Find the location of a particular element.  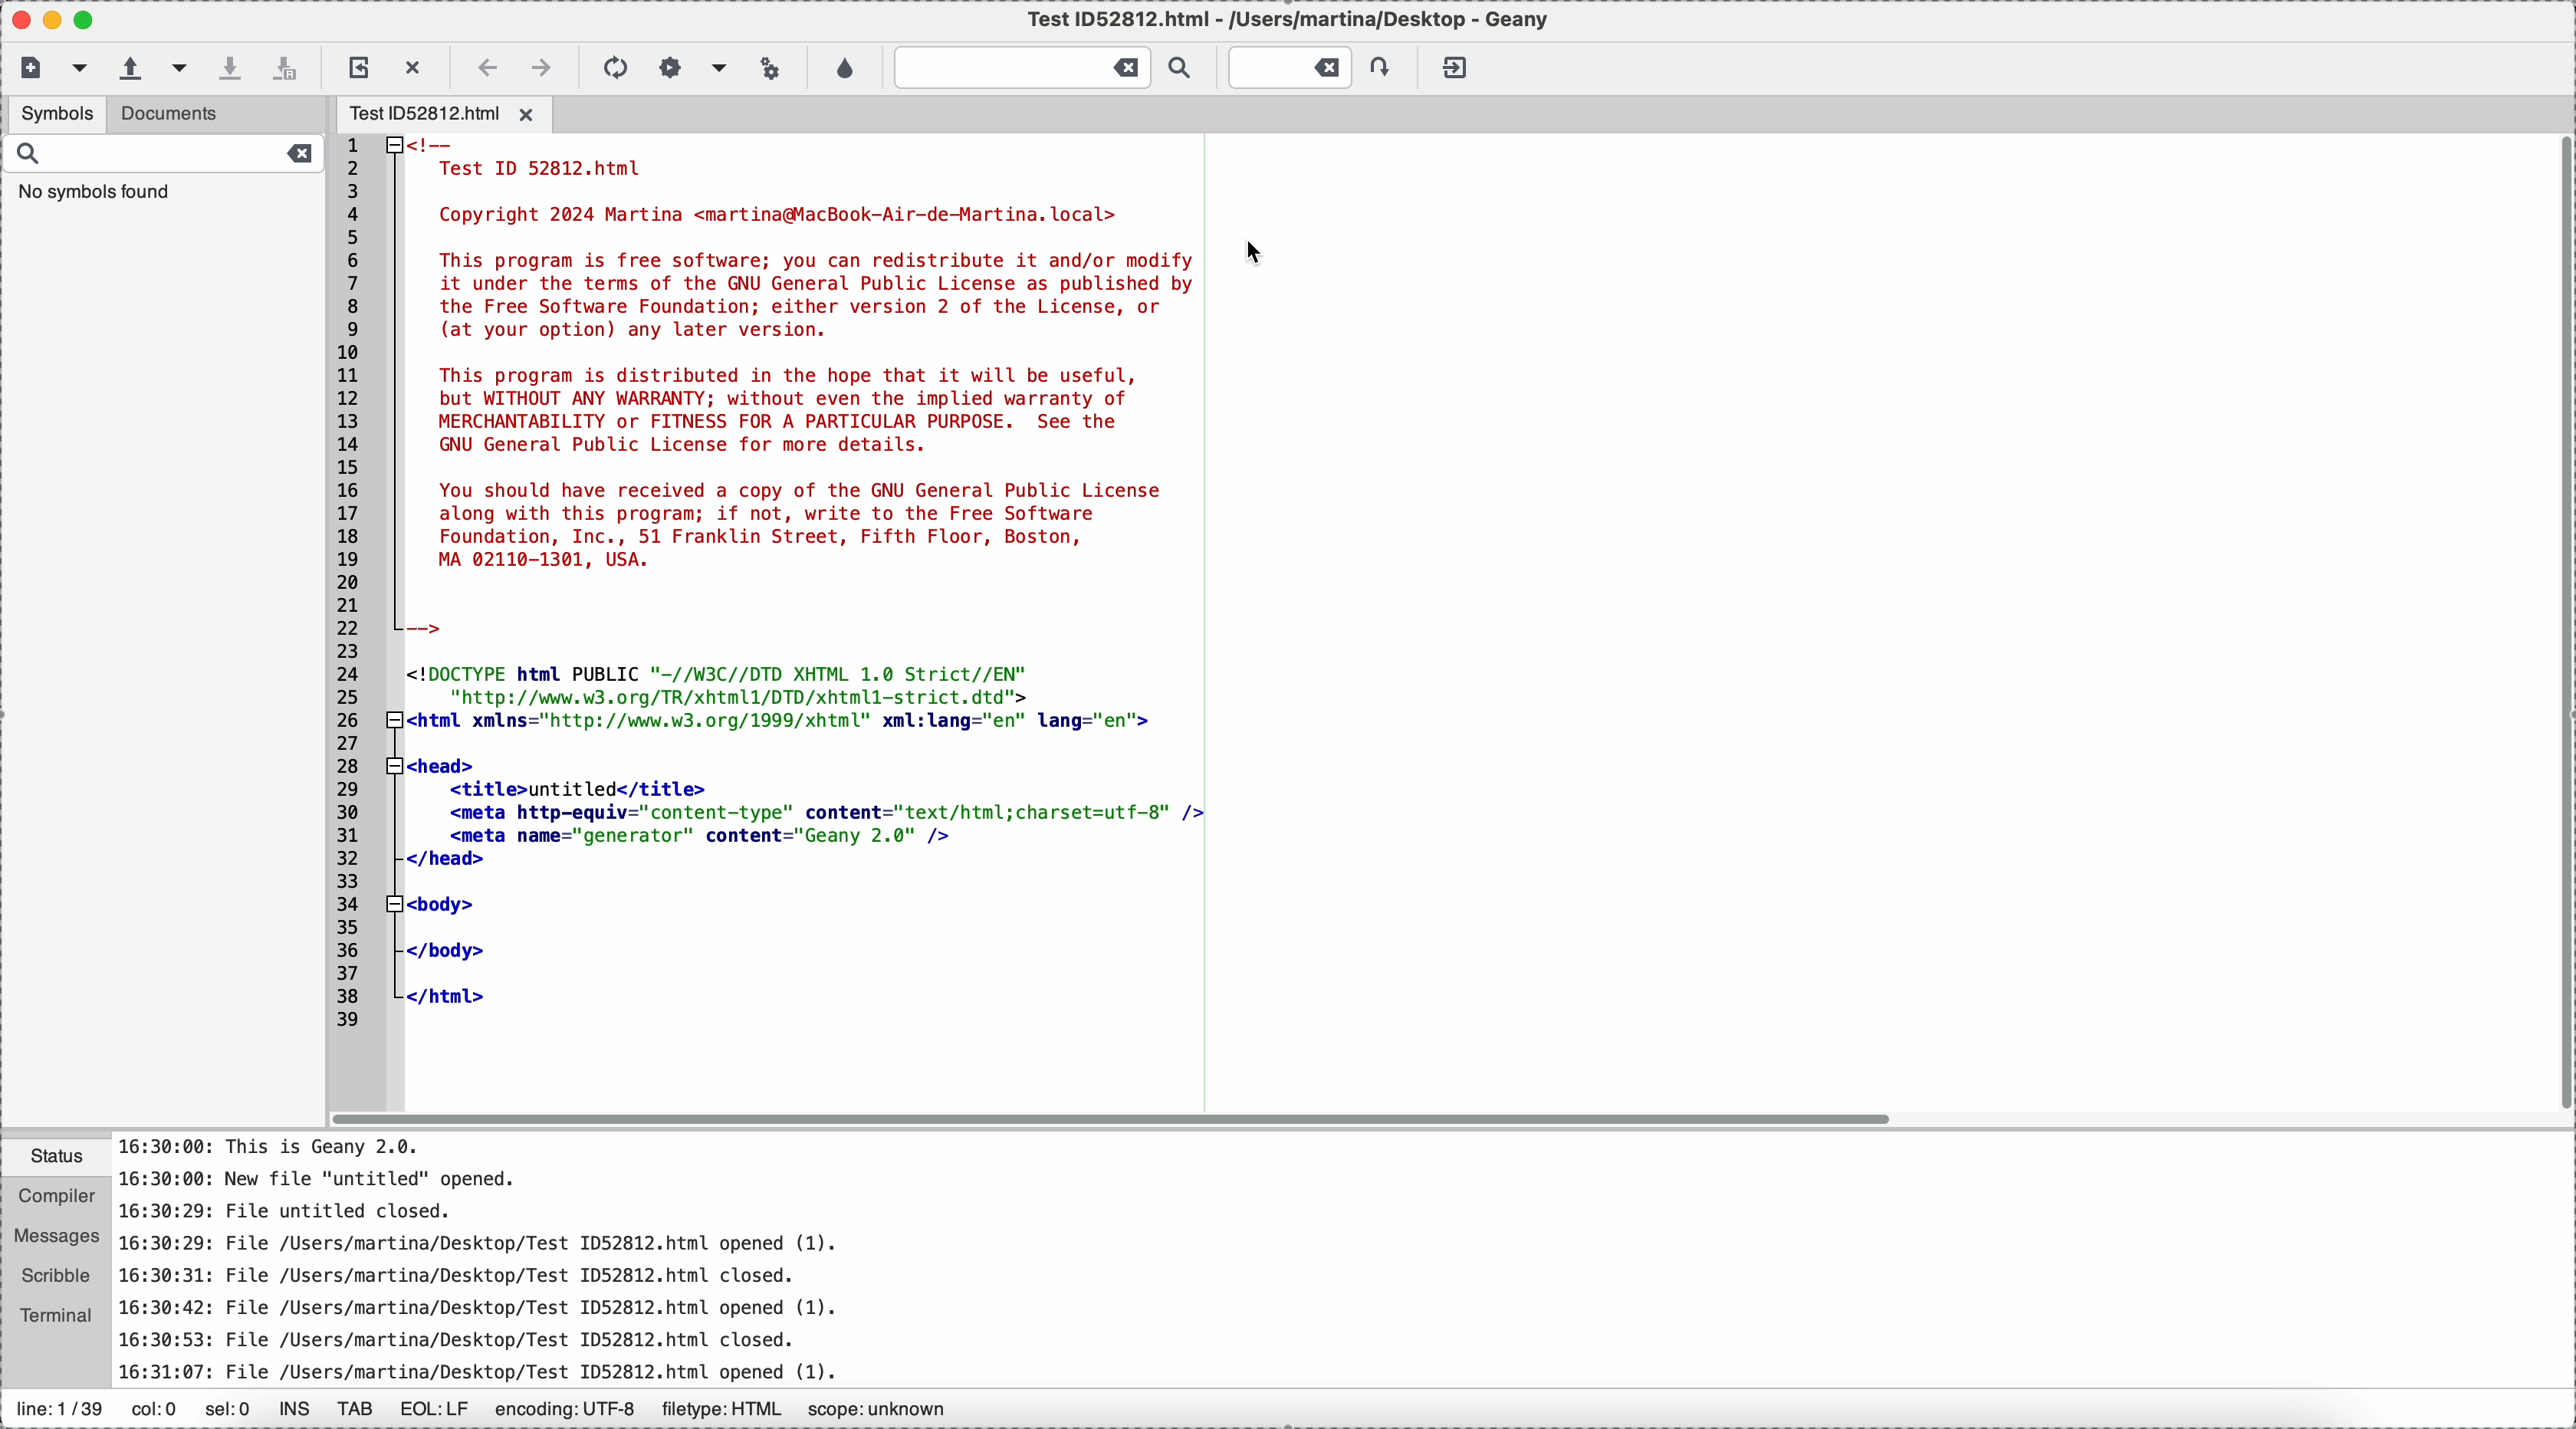

© Test ID 52812.html
Copyright 2024 Martina <martina@MacBook-Air-de-Martina.local>
This program is free software; you can redistribute it and/or modify
it under the terms of the GNU General Public License as published by
the Free Software Foundation; either version 2 of the License, or
(at your option) any later version.
This program is distributed in the hope that it will be useful,
but WITHOUT ANY WARRANTY; without even the implied warranty of
MERCHANTABILITY or FITNESS FOR A PARTICULAR PURPOSE. See the
GNU General Public License for more details.
You should have received a copy of the GNU General Public License
along with this program; if not, write to the Free Software
Foundation, Inc., 51 Franklin Street, Fifth Floor, Boston,
MA 02110-1301, USA.
—
<!DOCTYPE html PUBLIC "-//W3C//DTD XHTML 1.0 Strict//EN"
"http://www.w3.0rg/TR/xhtm11/DTD/xhtmll-strict.dtd">
<html xmlns="http://www.w3.0rg/1999/xhtml" xml:lang="en" lang="en">
<head>
<title>untitled</title>
<meta http-equiv="content-type" content="text/html;charset=utf-8" />
<meta name="generator" content="Geany 2.0" />
</head>
<body>
</body>
</html> is located at coordinates (768, 620).